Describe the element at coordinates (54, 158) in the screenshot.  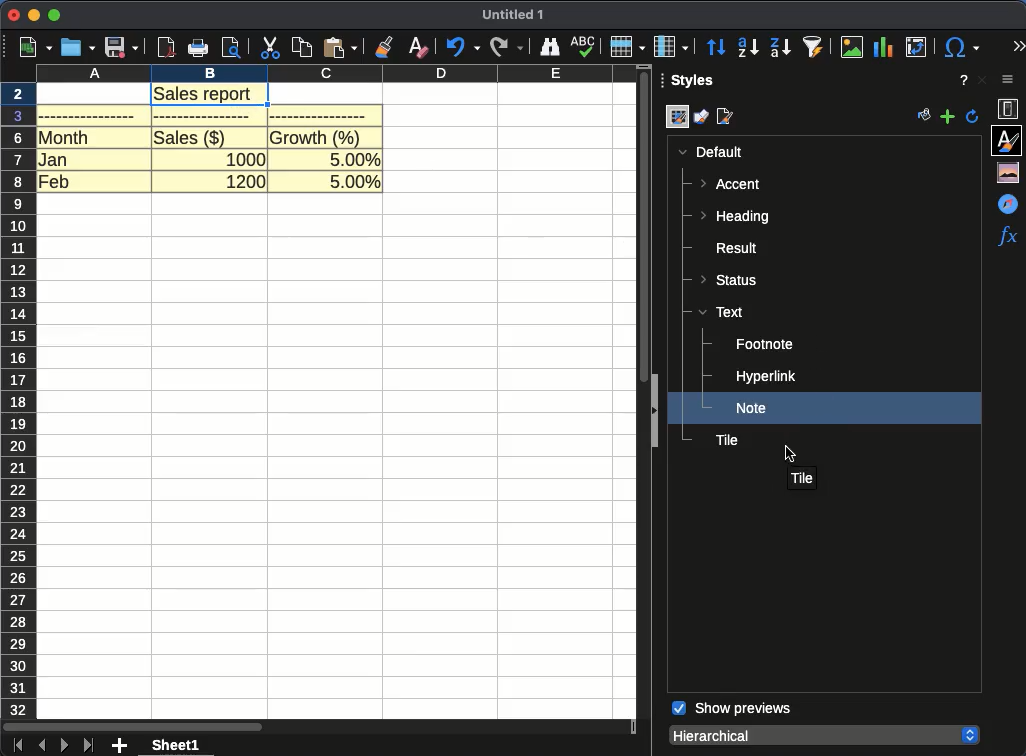
I see `jan` at that location.